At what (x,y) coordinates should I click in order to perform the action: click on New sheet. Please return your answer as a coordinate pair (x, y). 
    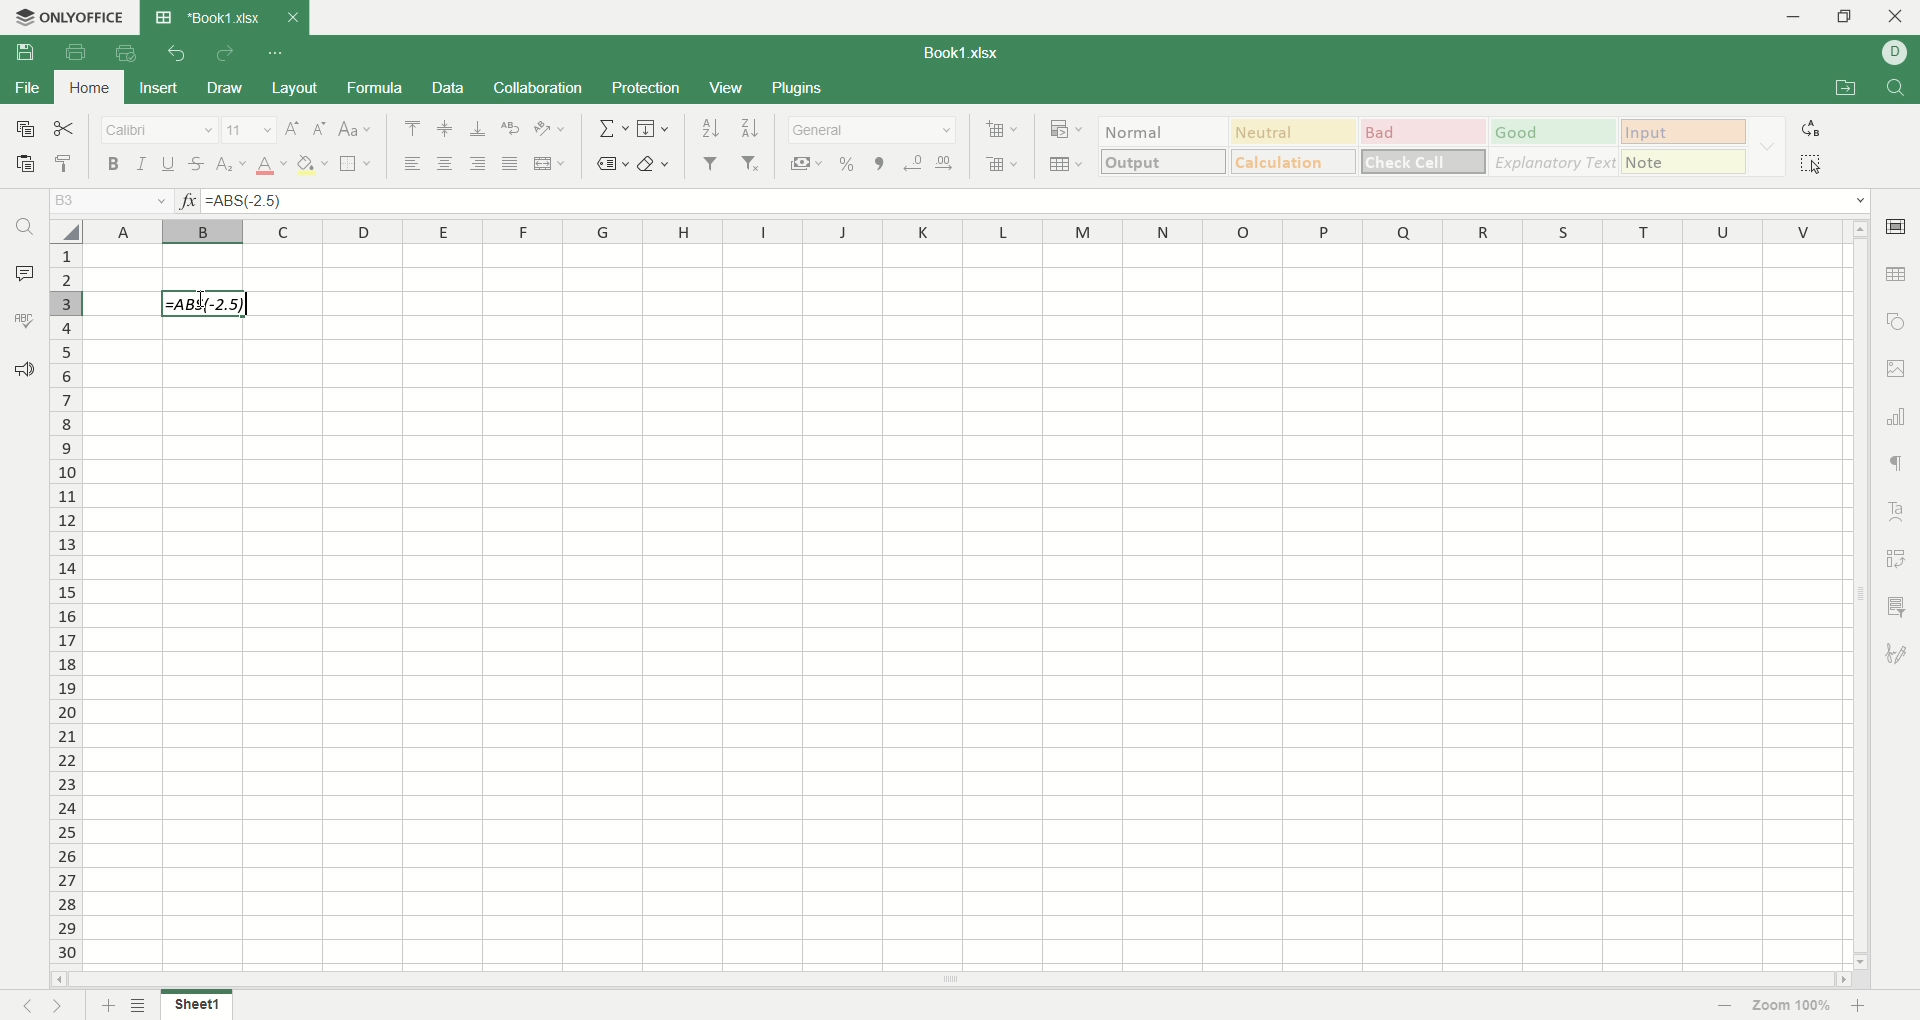
    Looking at the image, I should click on (109, 1004).